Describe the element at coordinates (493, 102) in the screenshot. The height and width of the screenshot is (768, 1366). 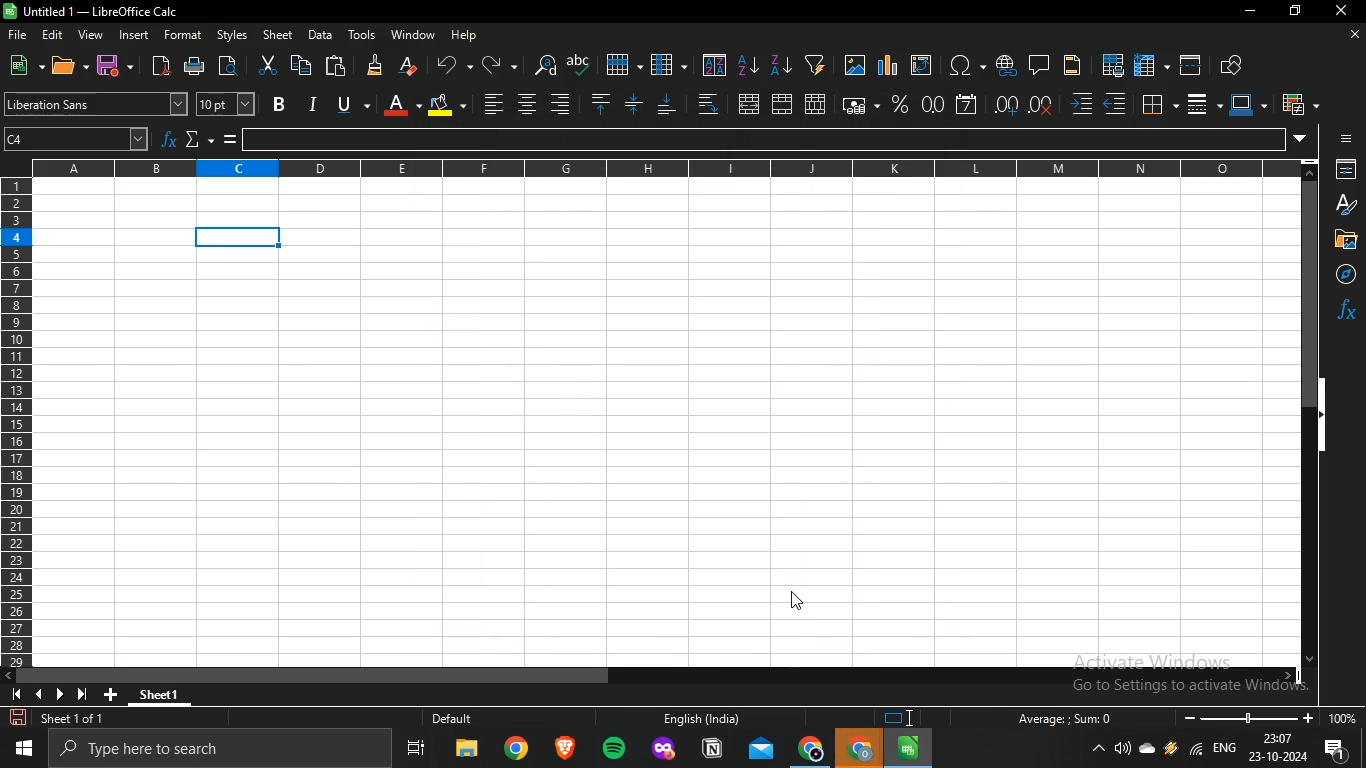
I see `alignright ` at that location.